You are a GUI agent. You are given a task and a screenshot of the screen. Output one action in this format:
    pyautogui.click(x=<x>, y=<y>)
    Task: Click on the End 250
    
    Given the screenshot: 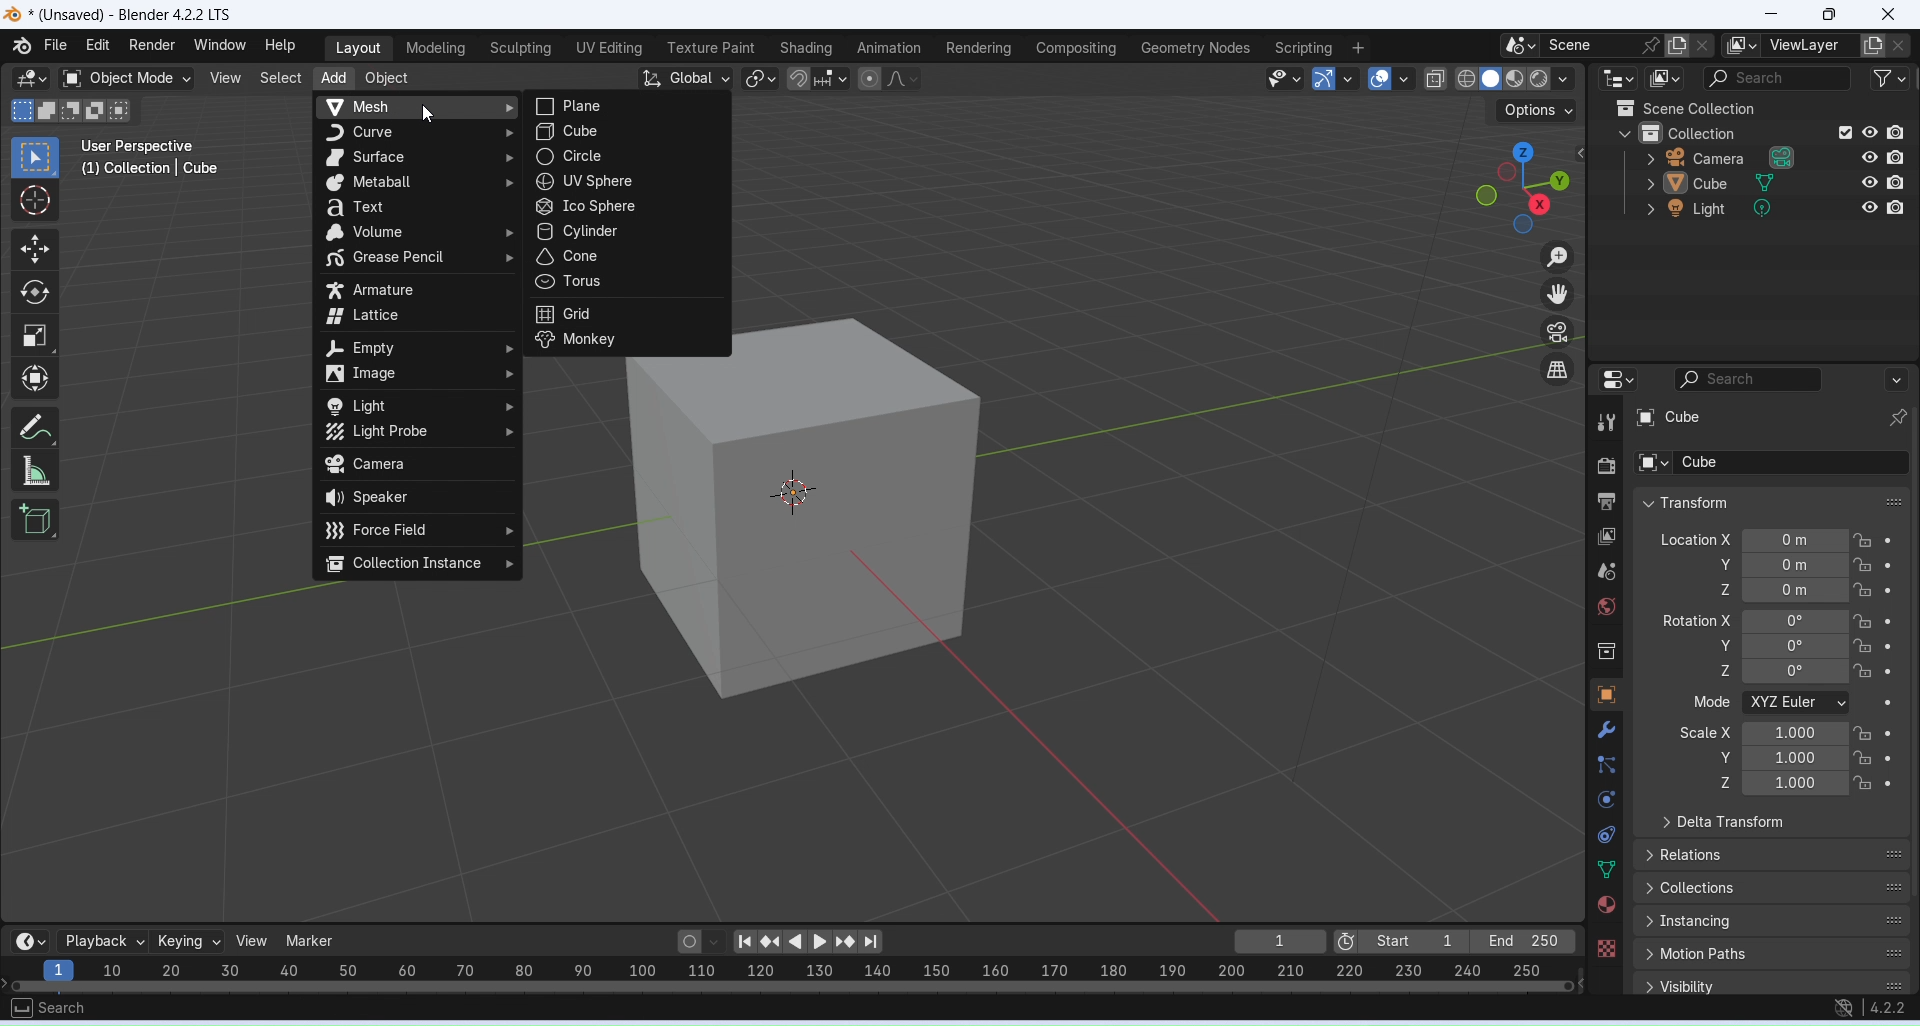 What is the action you would take?
    pyautogui.click(x=1521, y=941)
    